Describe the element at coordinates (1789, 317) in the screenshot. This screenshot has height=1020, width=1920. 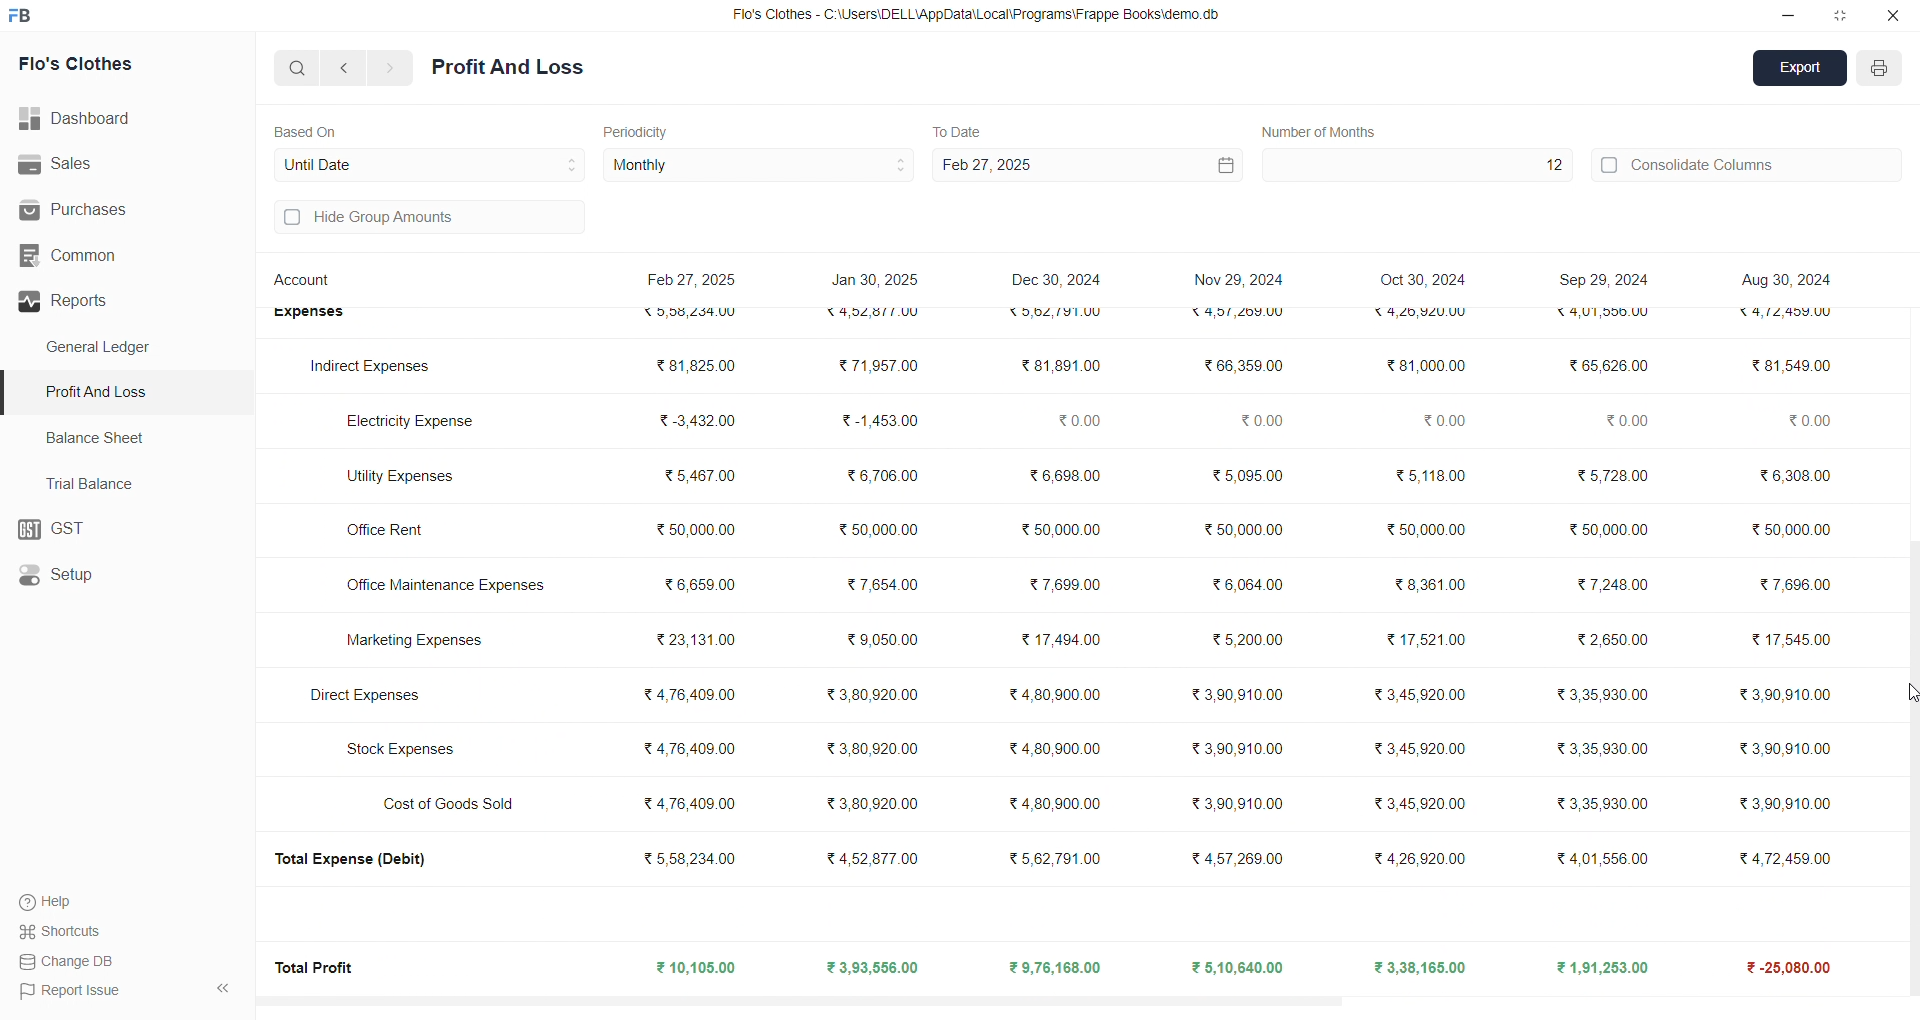
I see `€4,72,459.00` at that location.